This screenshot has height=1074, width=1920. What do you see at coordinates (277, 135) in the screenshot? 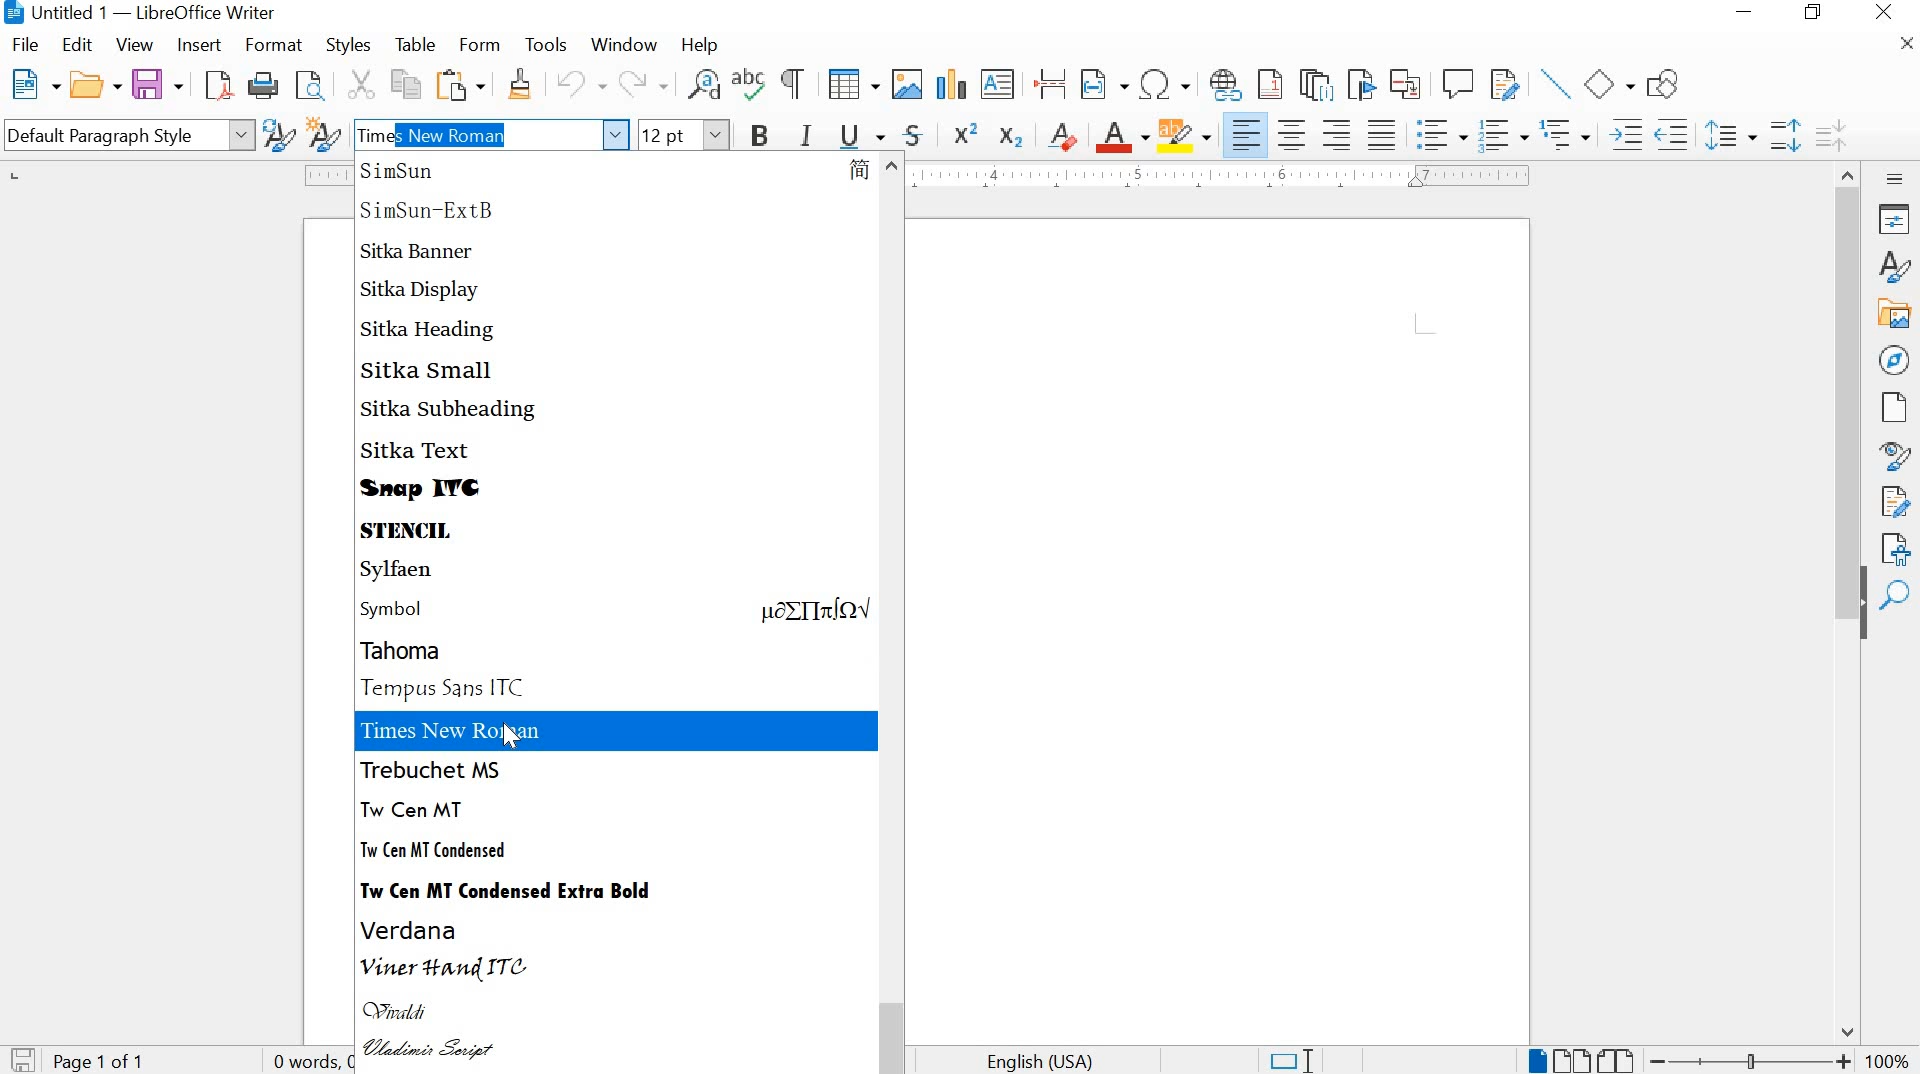
I see `UPDATE SELECTED STYLE` at bounding box center [277, 135].